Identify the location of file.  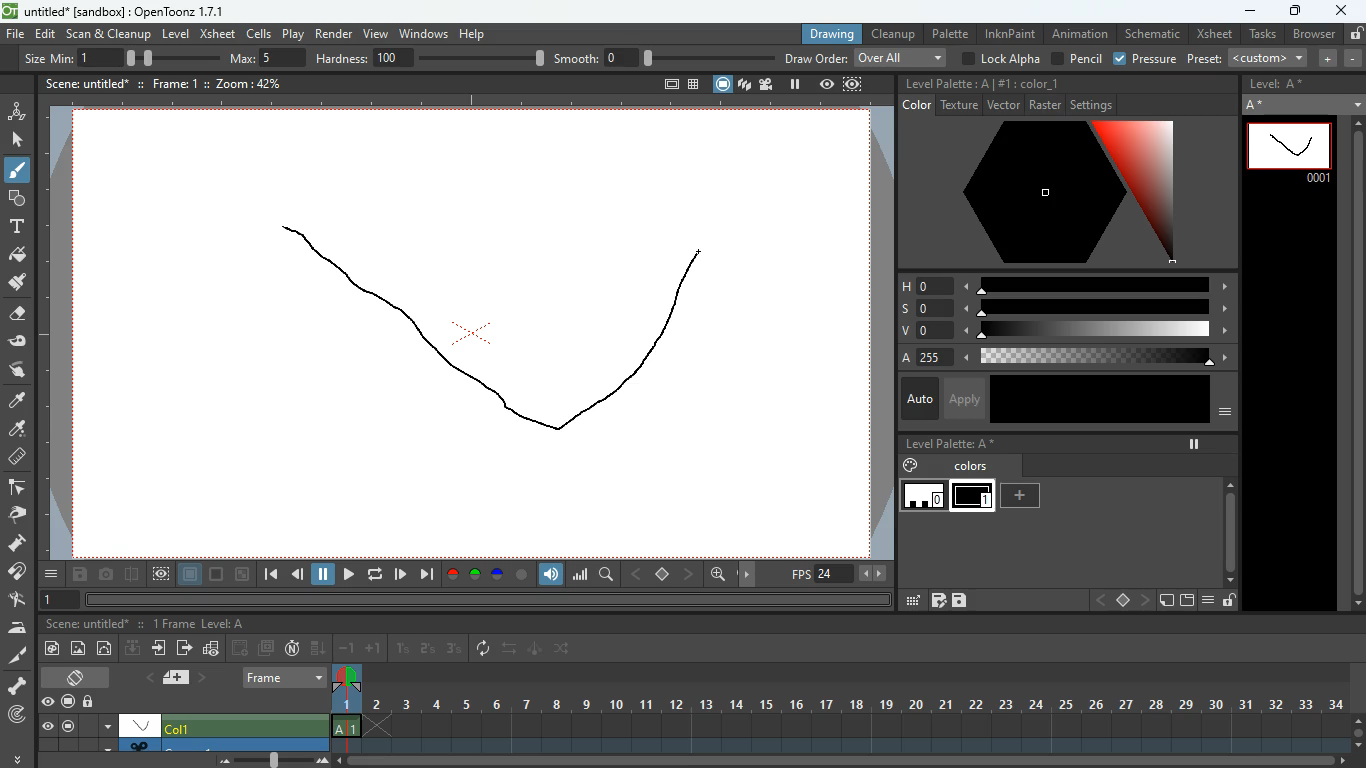
(15, 35).